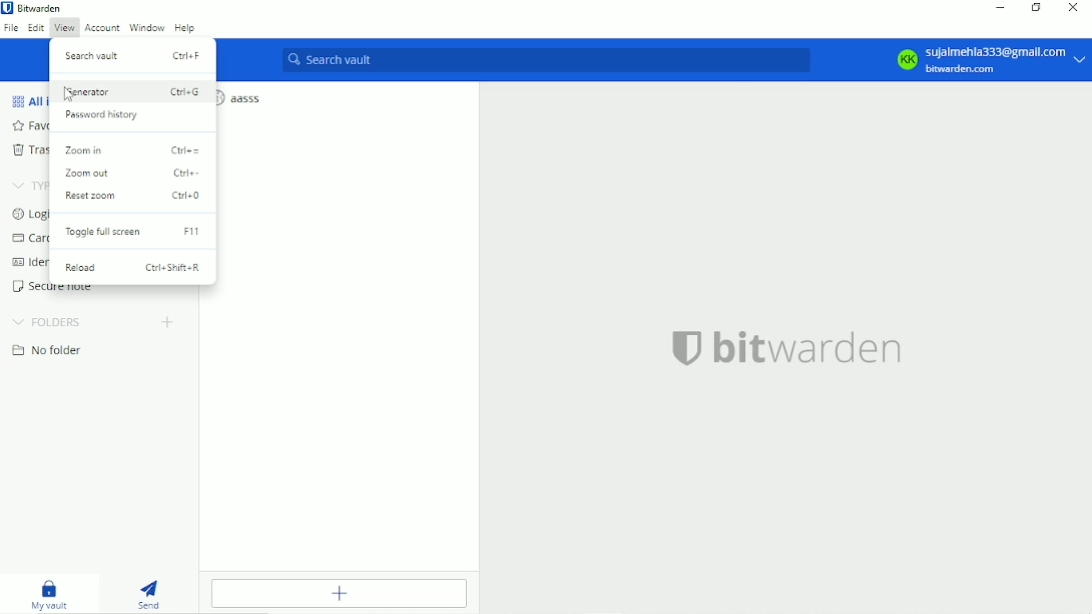 The width and height of the screenshot is (1092, 614). Describe the element at coordinates (132, 268) in the screenshot. I see `Reload` at that location.